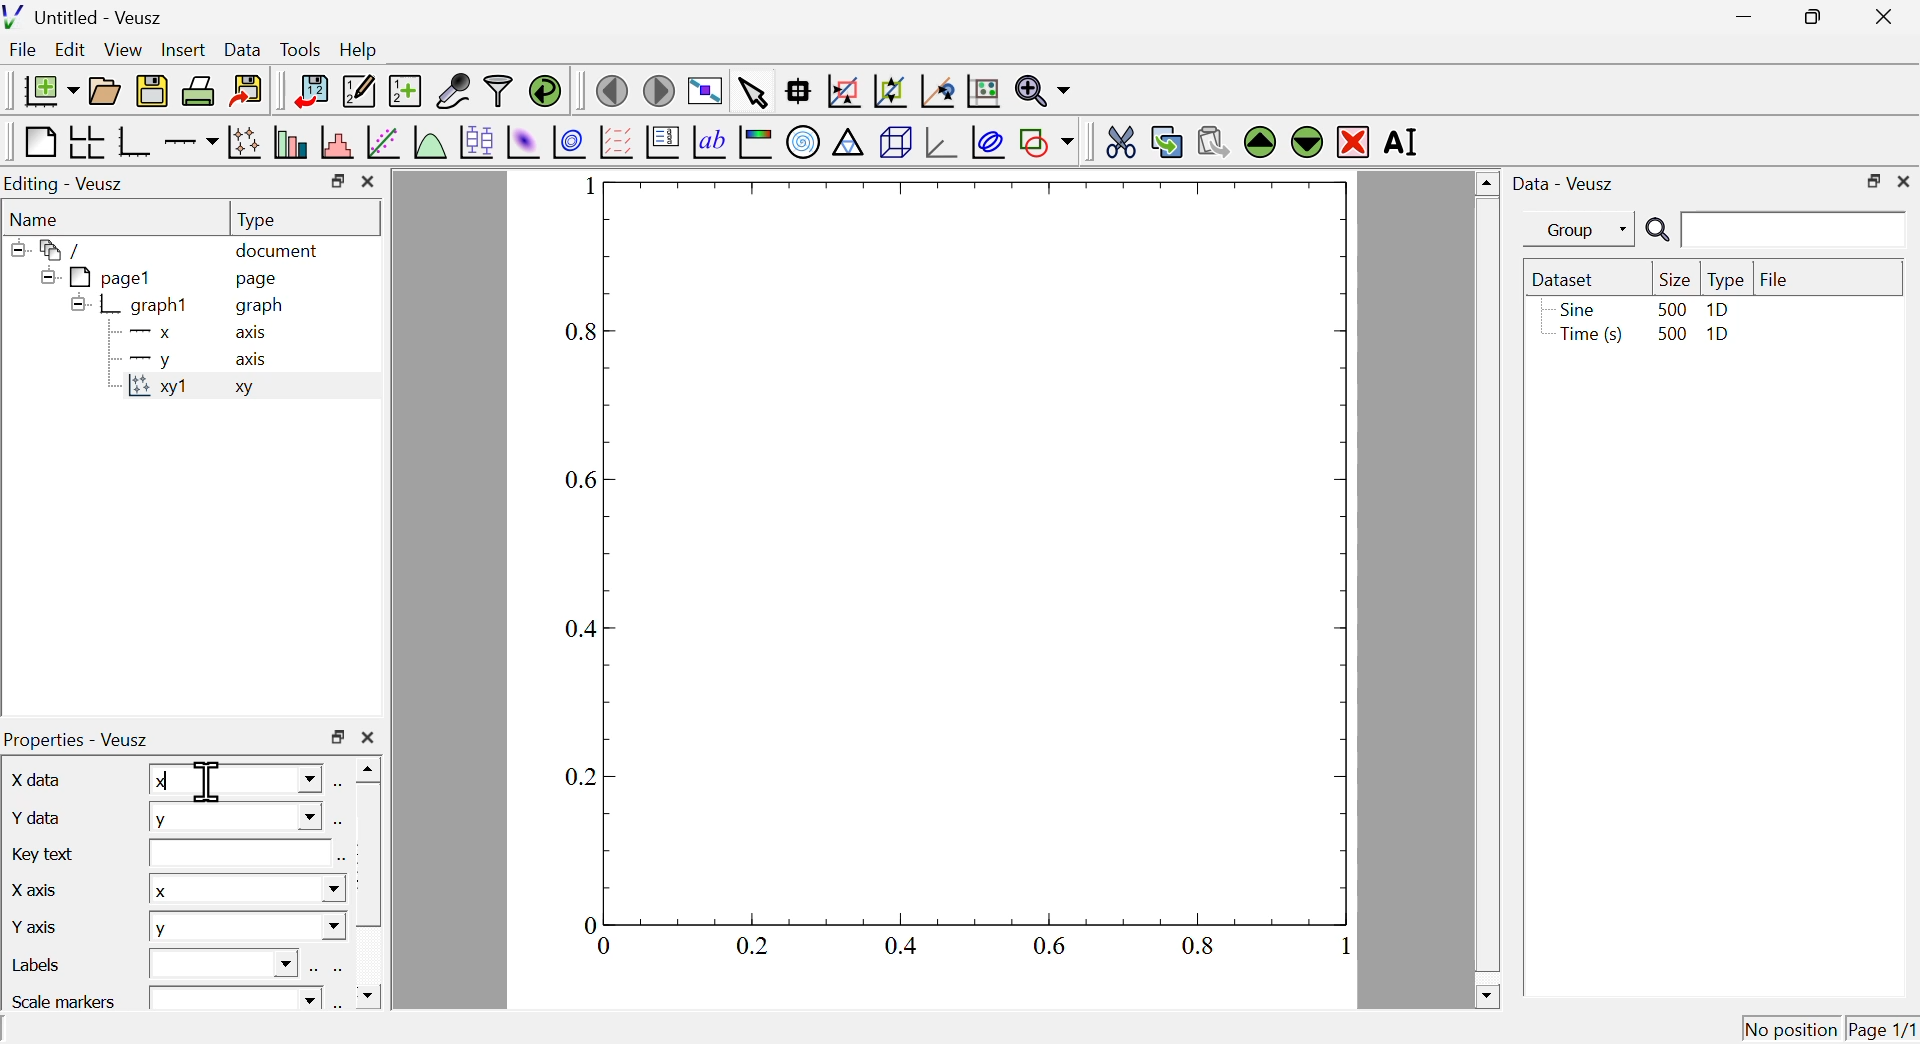 This screenshot has height=1044, width=1920. What do you see at coordinates (589, 923) in the screenshot?
I see `0` at bounding box center [589, 923].